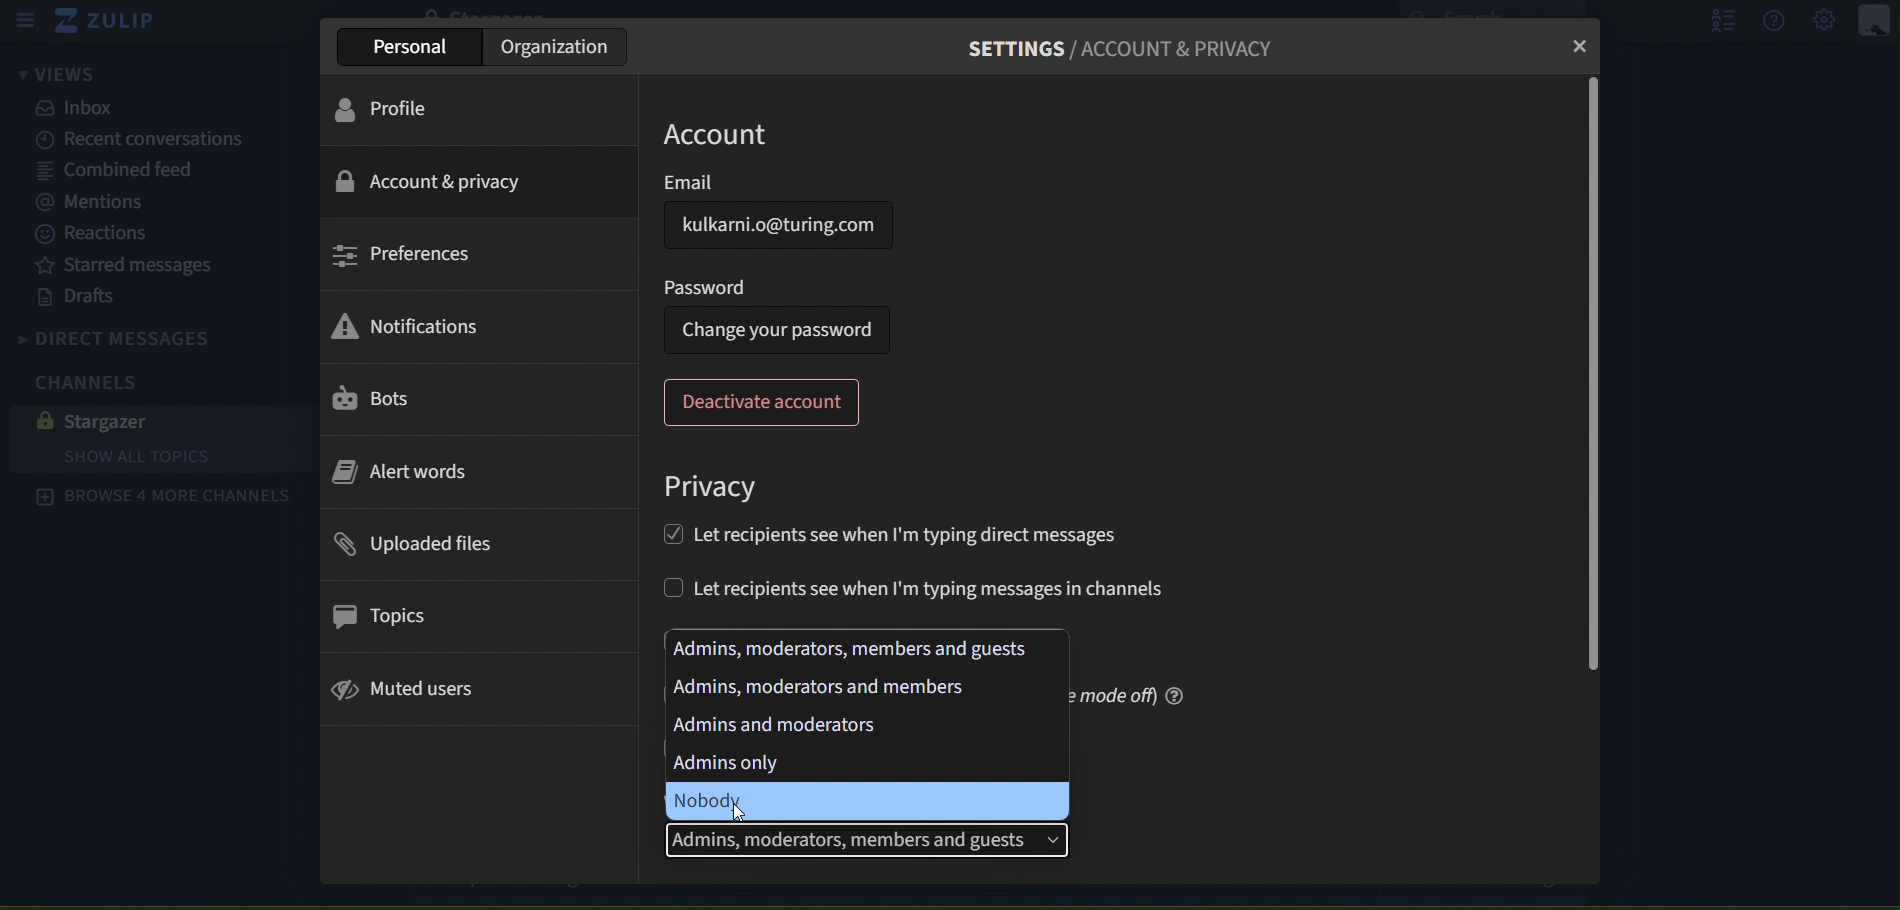  I want to click on show all topics, so click(173, 458).